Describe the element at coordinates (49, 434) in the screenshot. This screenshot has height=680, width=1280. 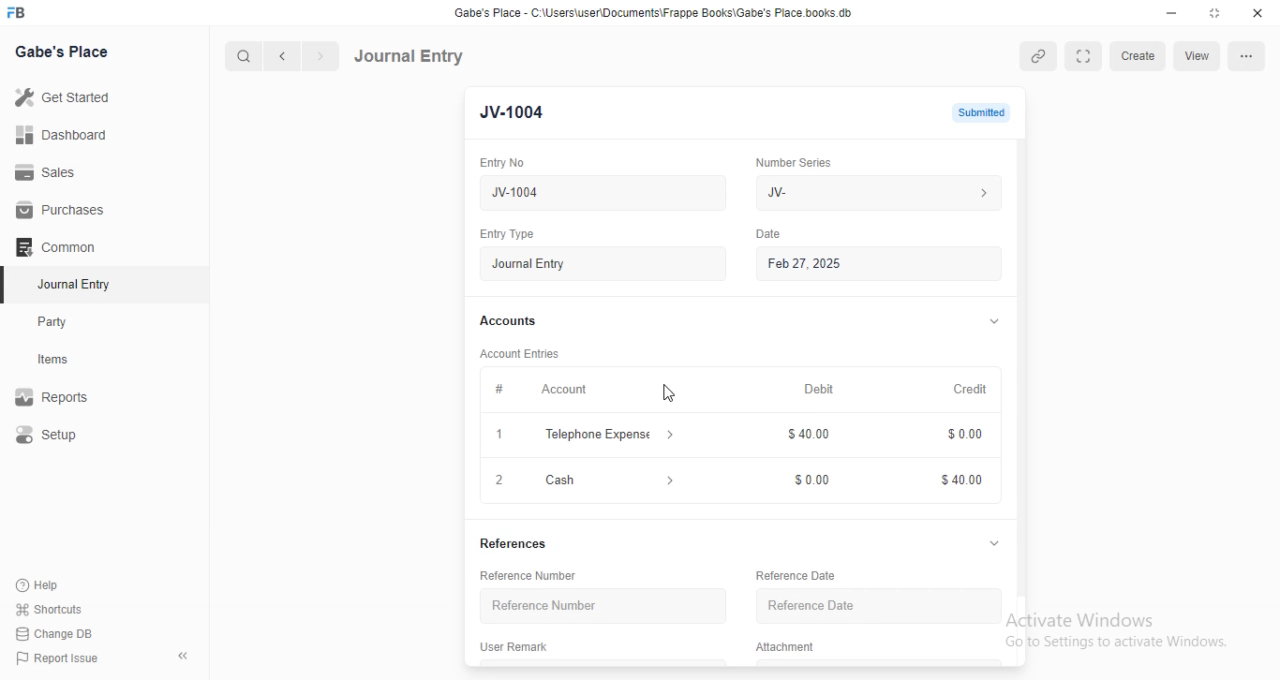
I see `Setup` at that location.